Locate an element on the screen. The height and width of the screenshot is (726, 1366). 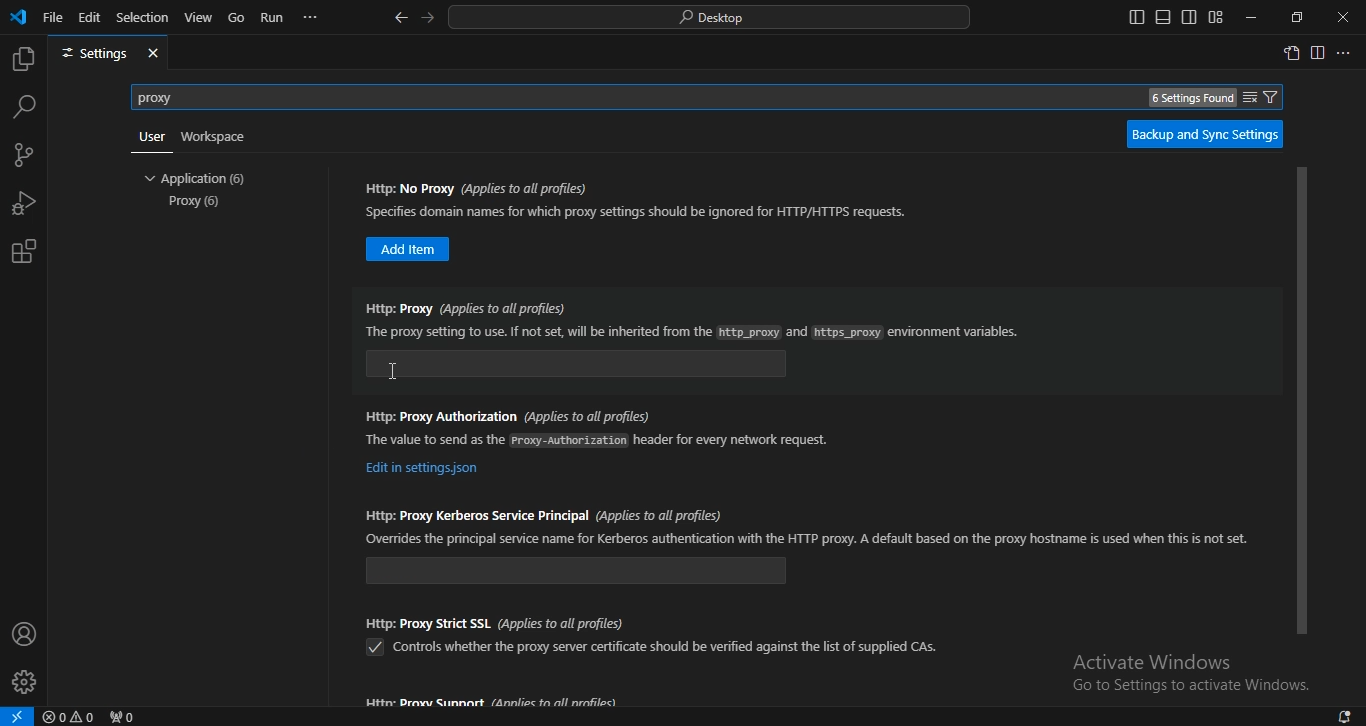
close is located at coordinates (1342, 17).